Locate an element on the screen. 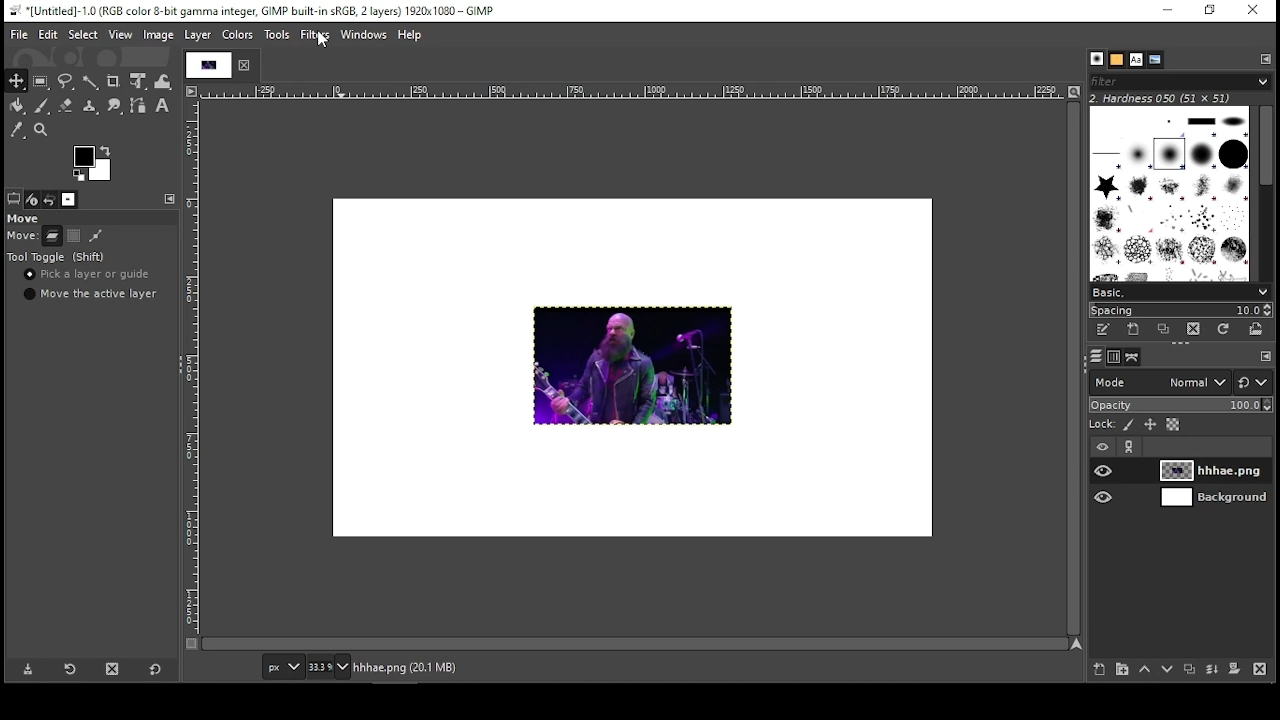  delete layer is located at coordinates (1263, 668).